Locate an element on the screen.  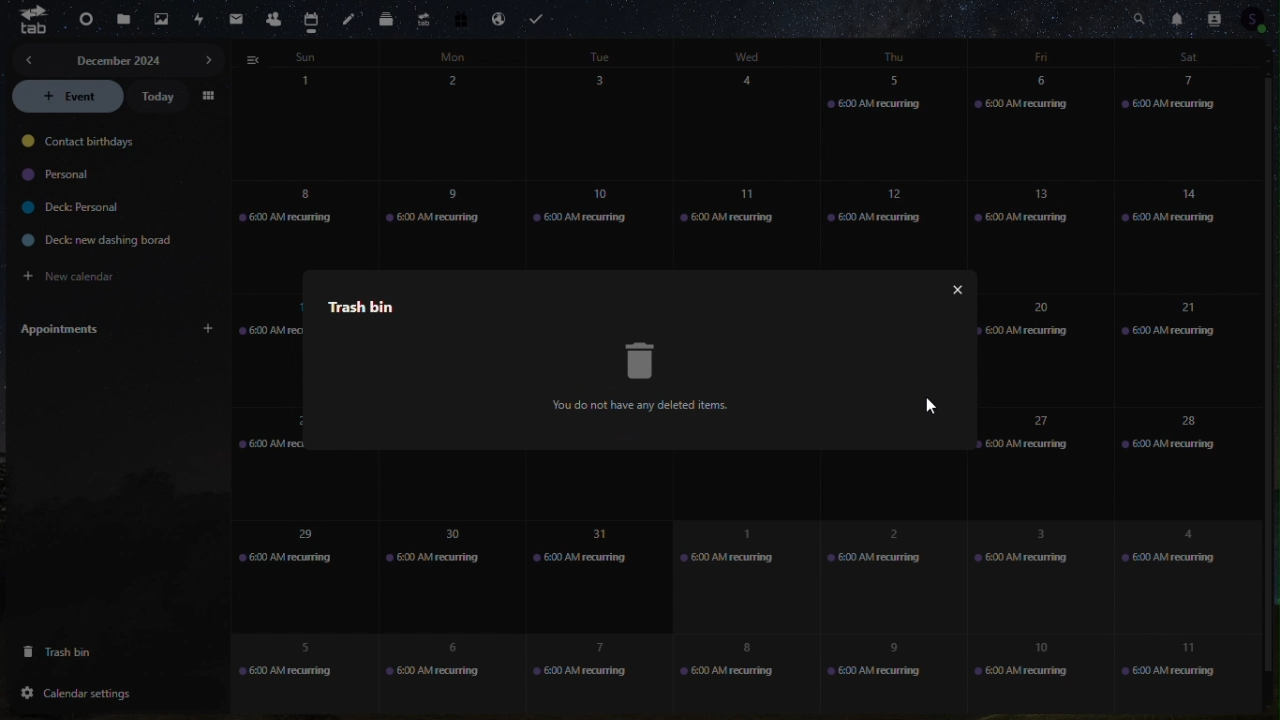
21 is located at coordinates (1174, 346).